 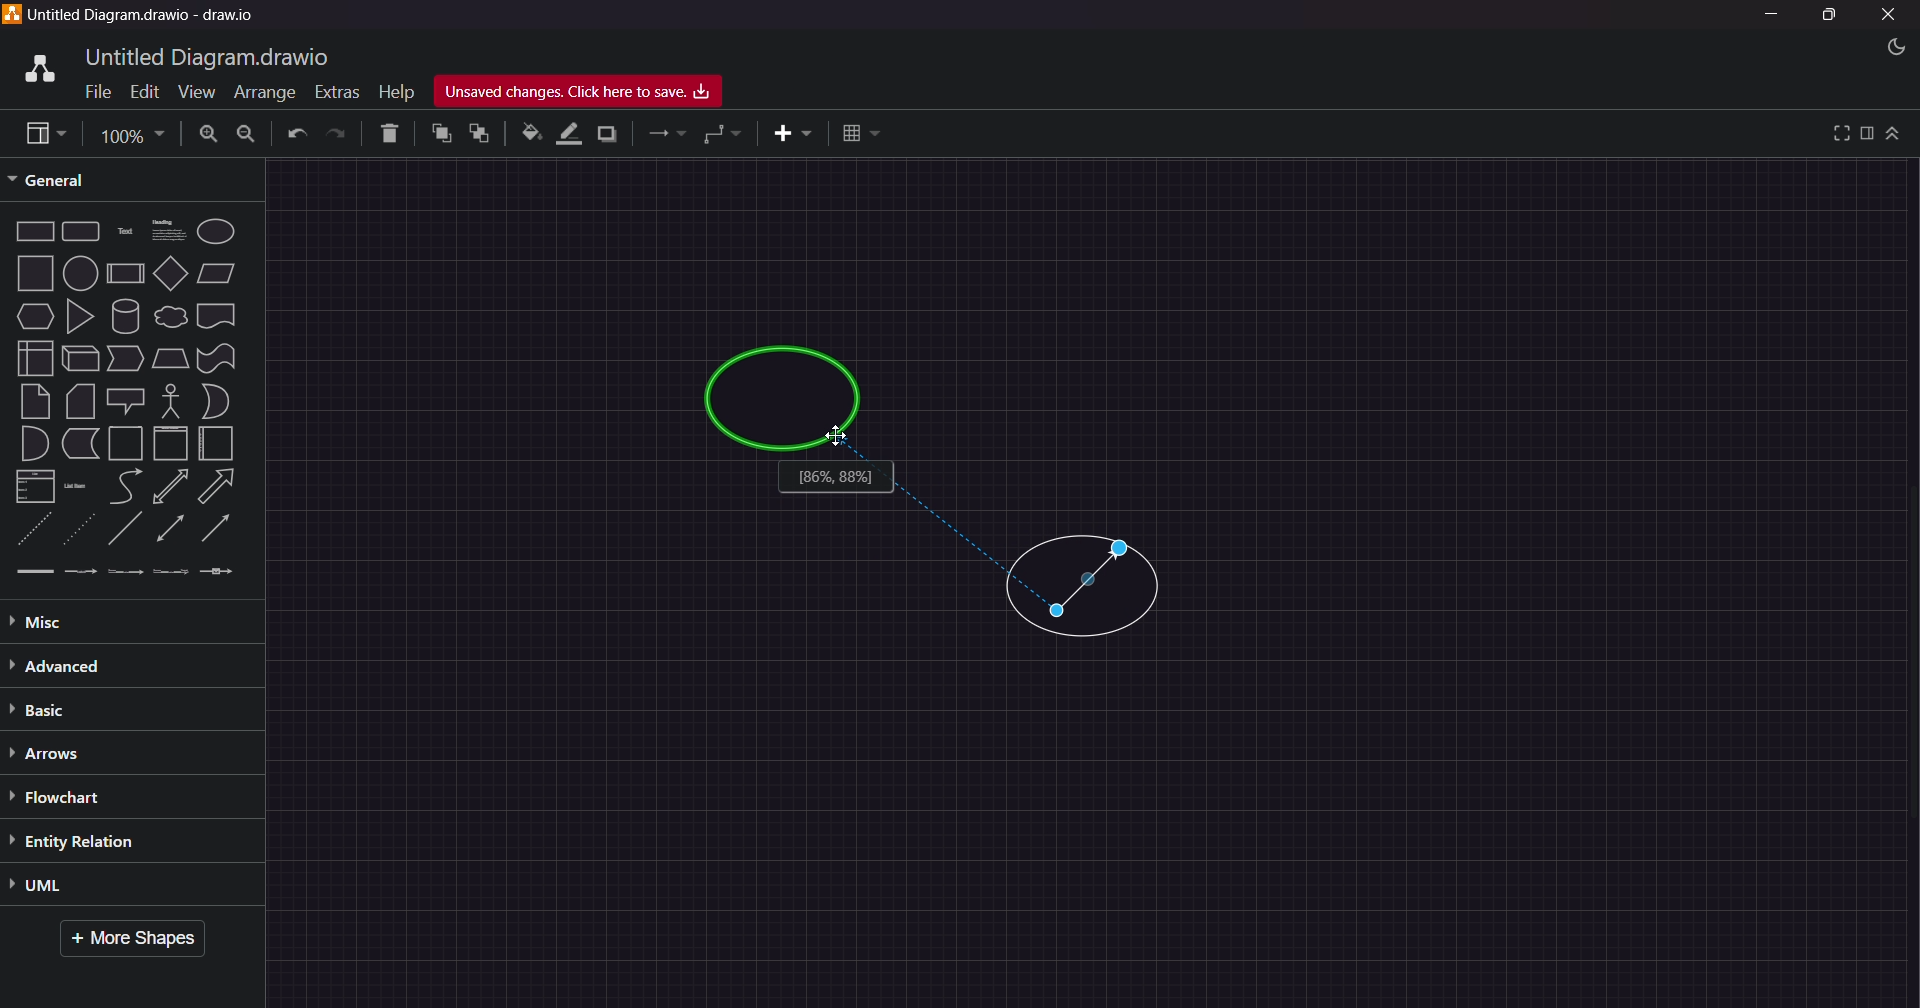 What do you see at coordinates (862, 132) in the screenshot?
I see `table` at bounding box center [862, 132].